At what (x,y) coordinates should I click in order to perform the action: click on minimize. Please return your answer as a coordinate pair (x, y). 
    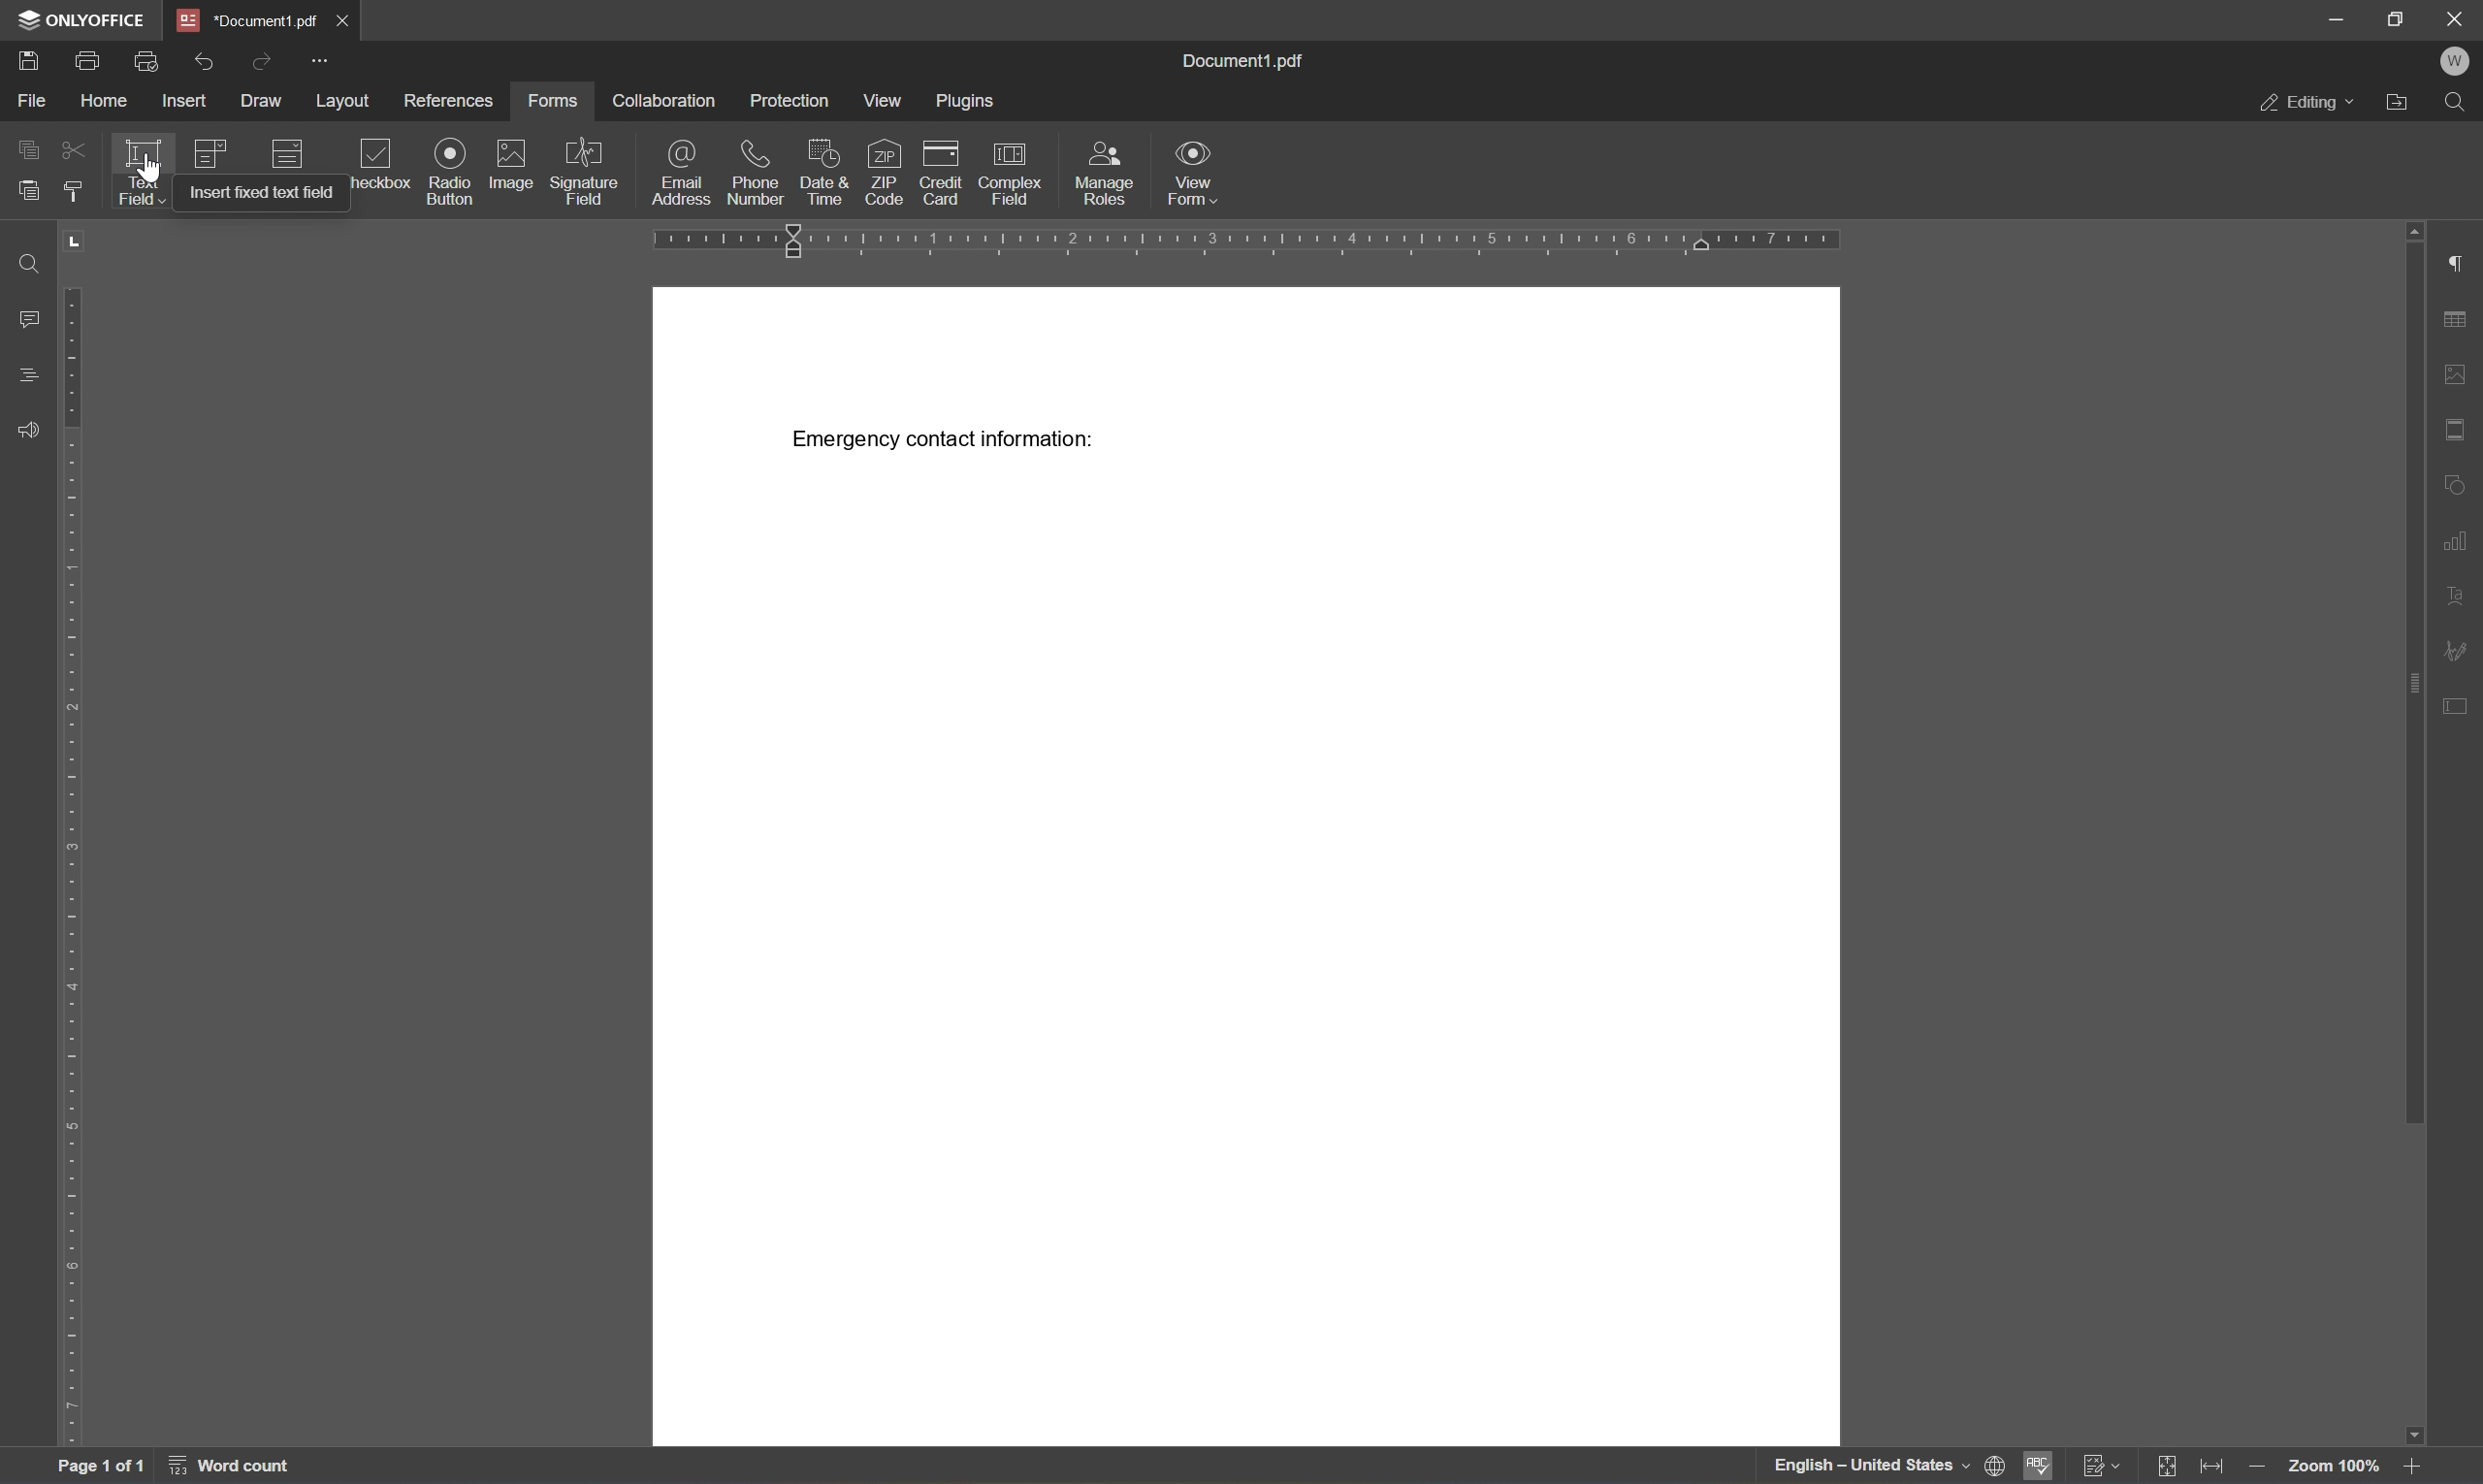
    Looking at the image, I should click on (2328, 18).